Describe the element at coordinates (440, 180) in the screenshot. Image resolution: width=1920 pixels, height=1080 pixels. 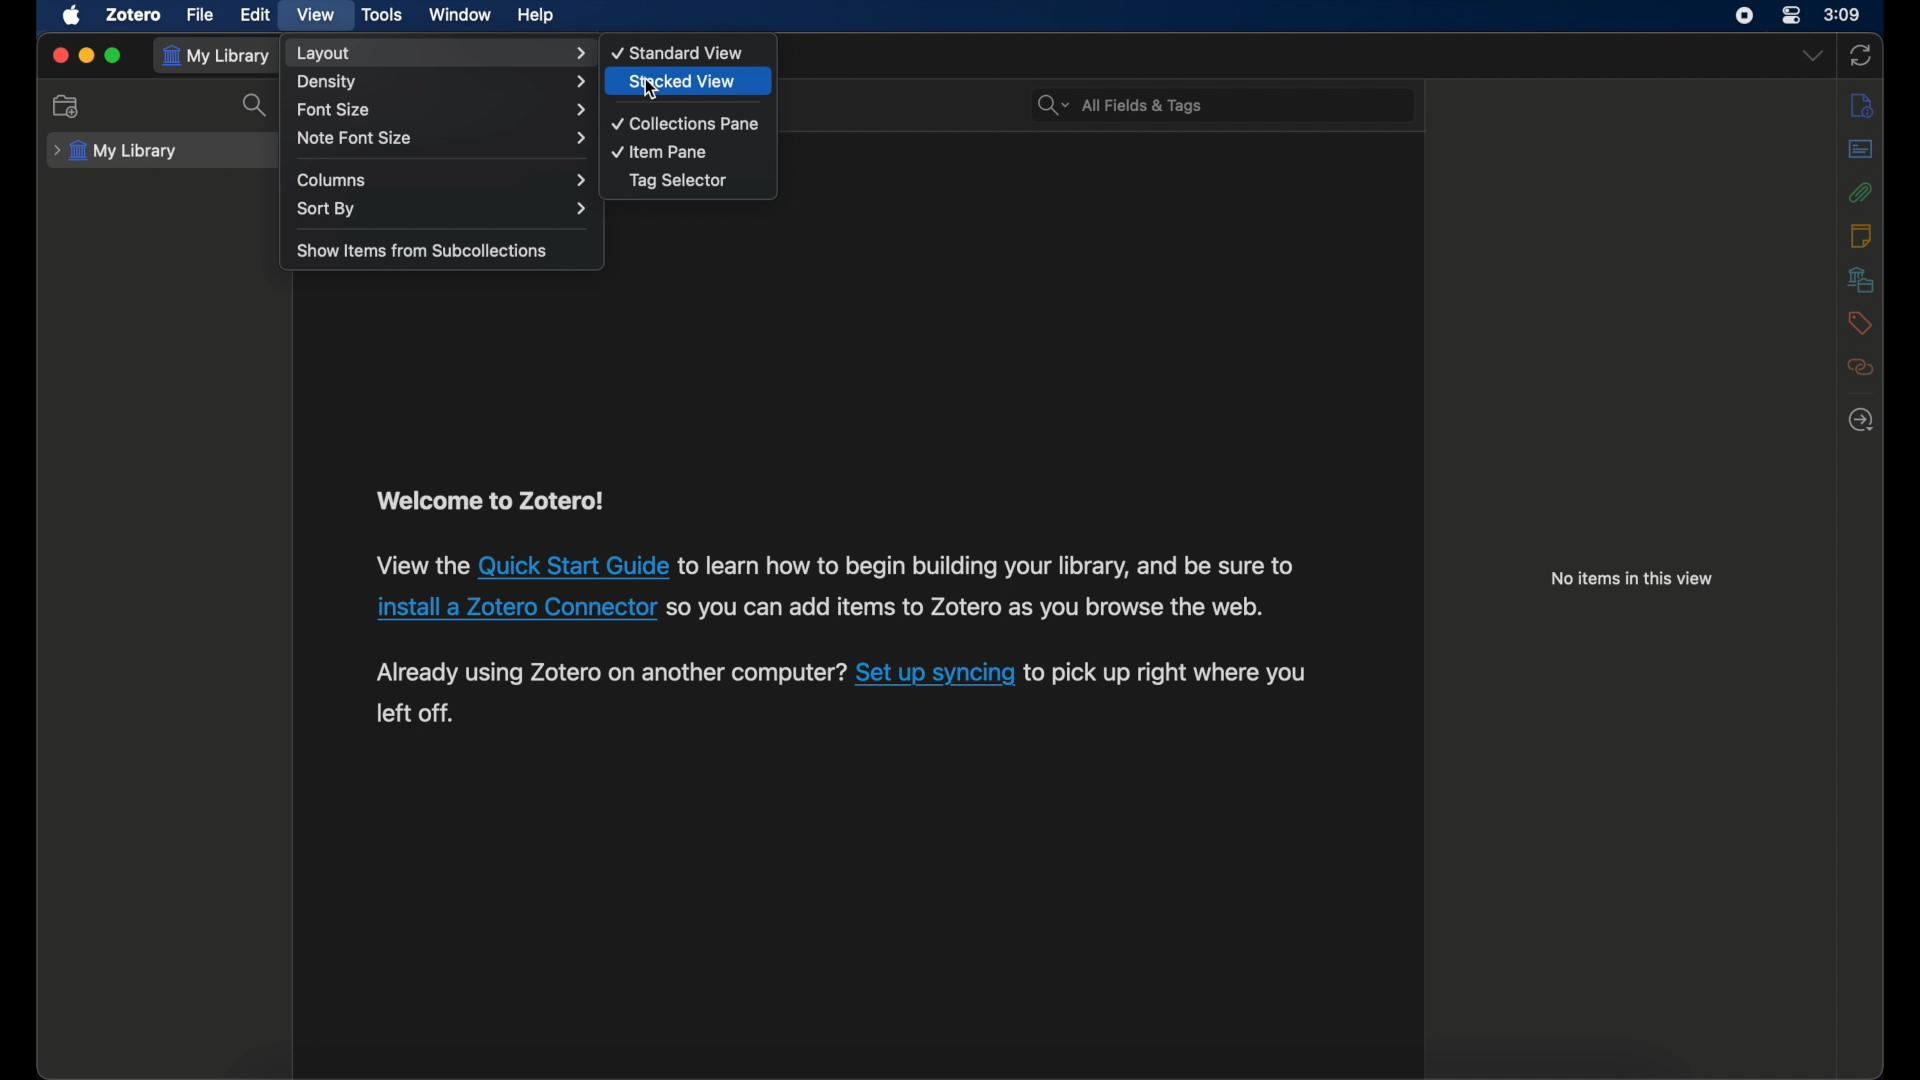
I see `columns` at that location.